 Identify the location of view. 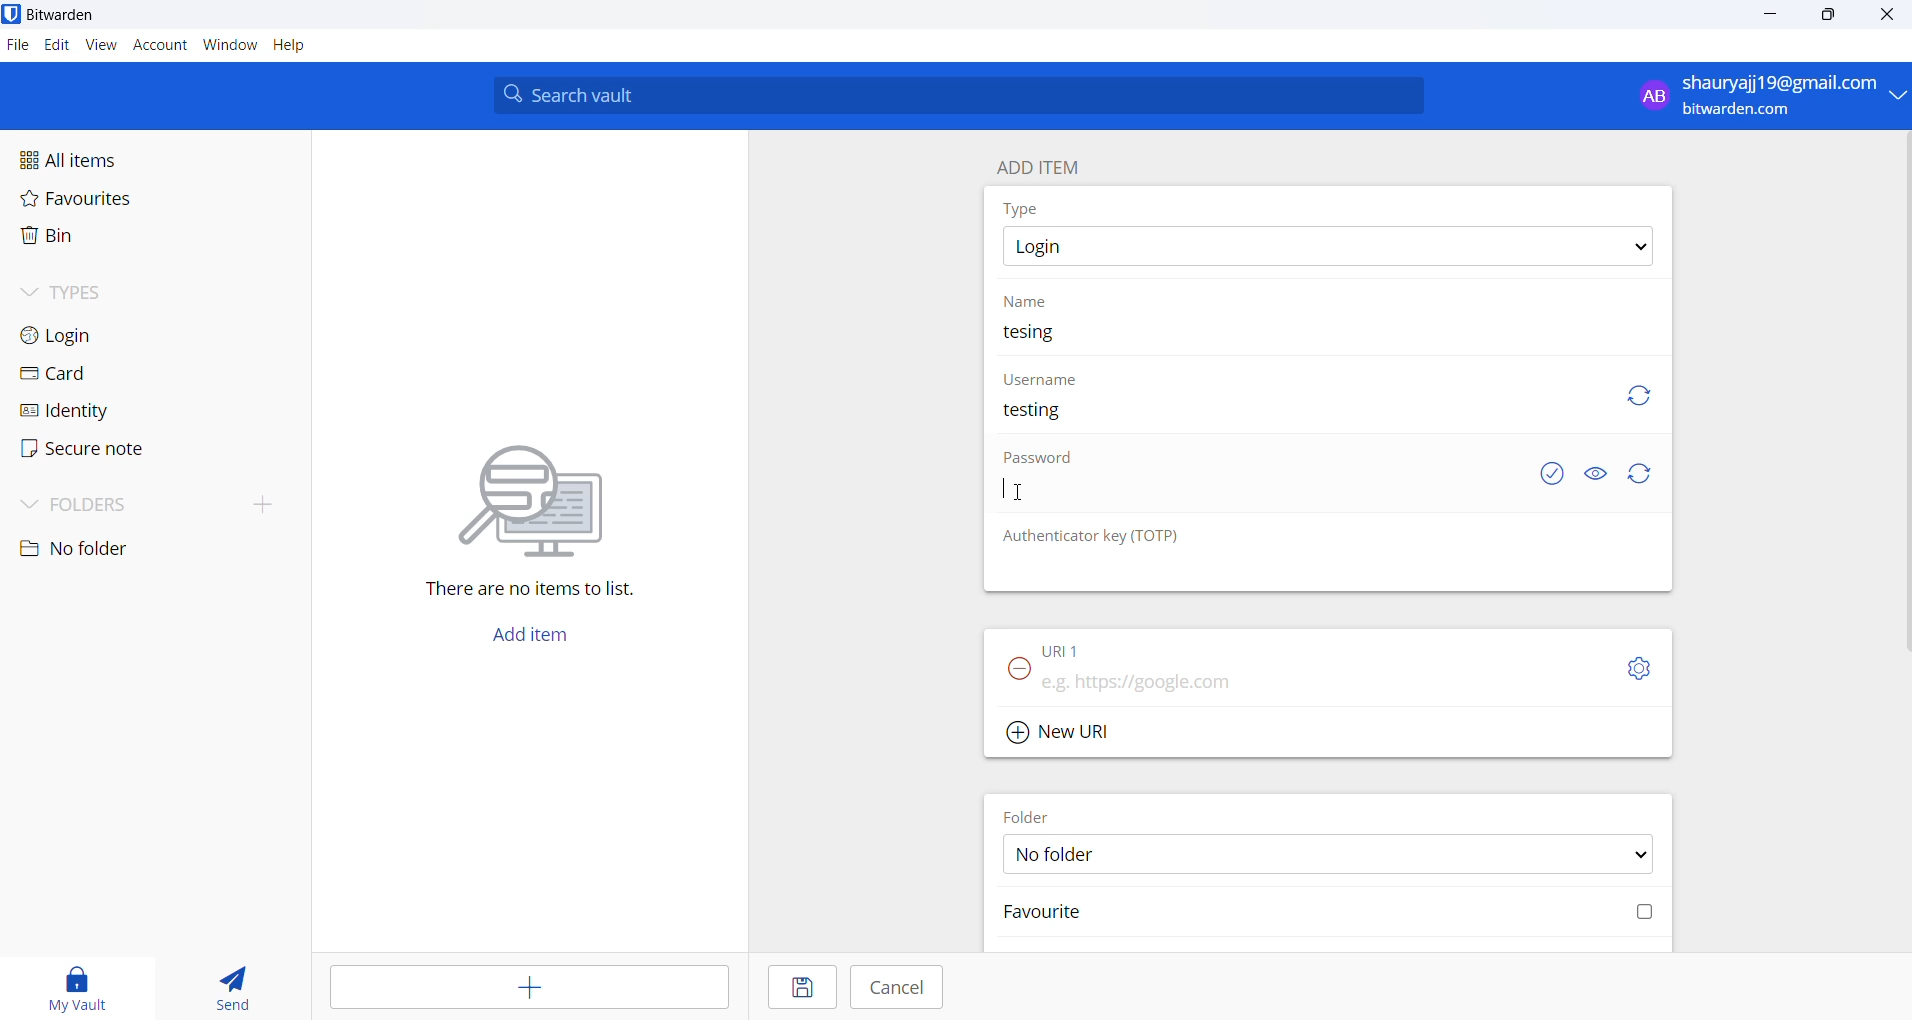
(101, 49).